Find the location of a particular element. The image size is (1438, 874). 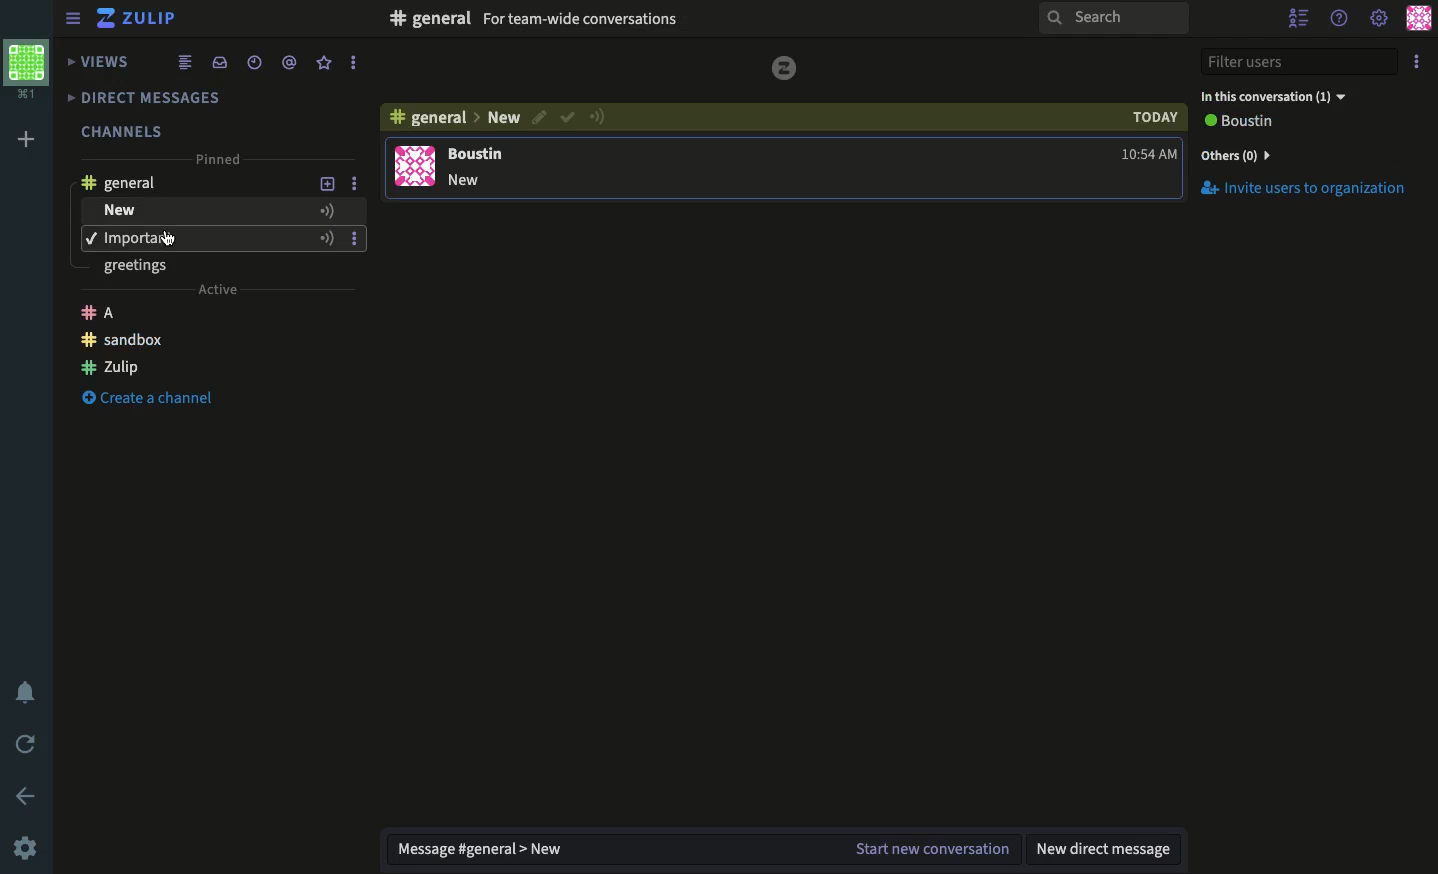

Add is located at coordinates (29, 137).